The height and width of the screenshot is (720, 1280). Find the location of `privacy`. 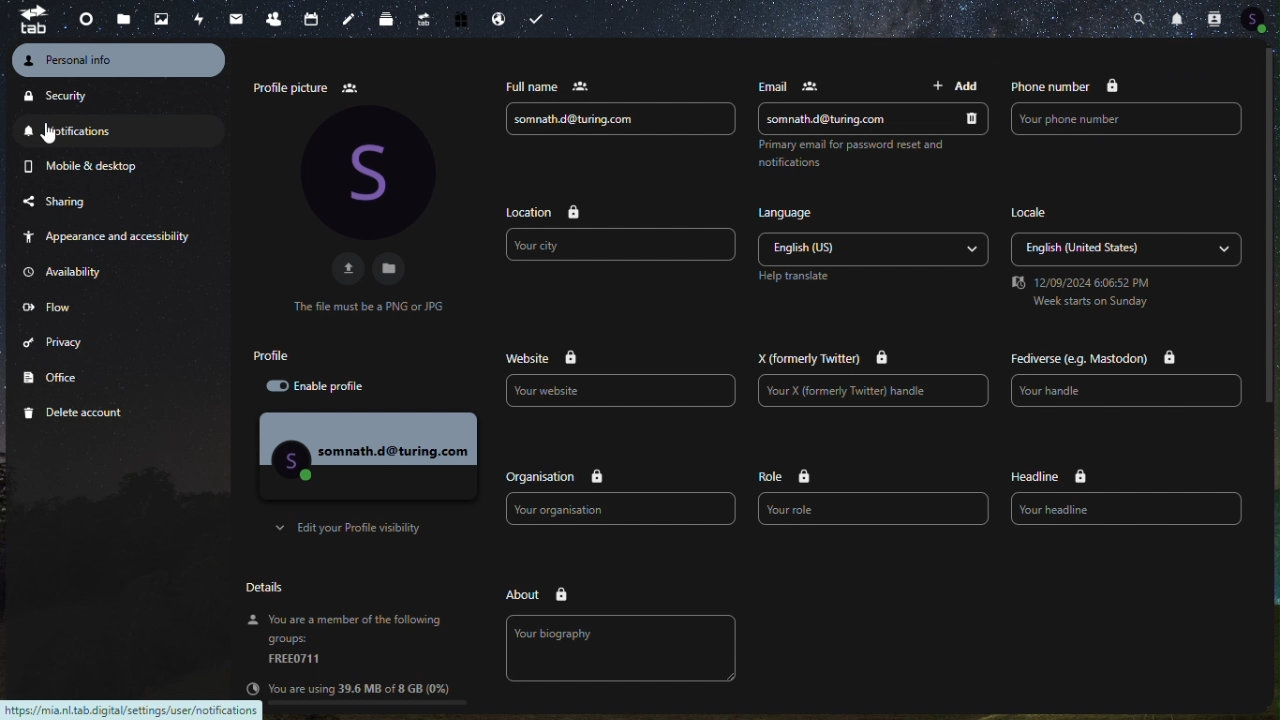

privacy is located at coordinates (73, 342).